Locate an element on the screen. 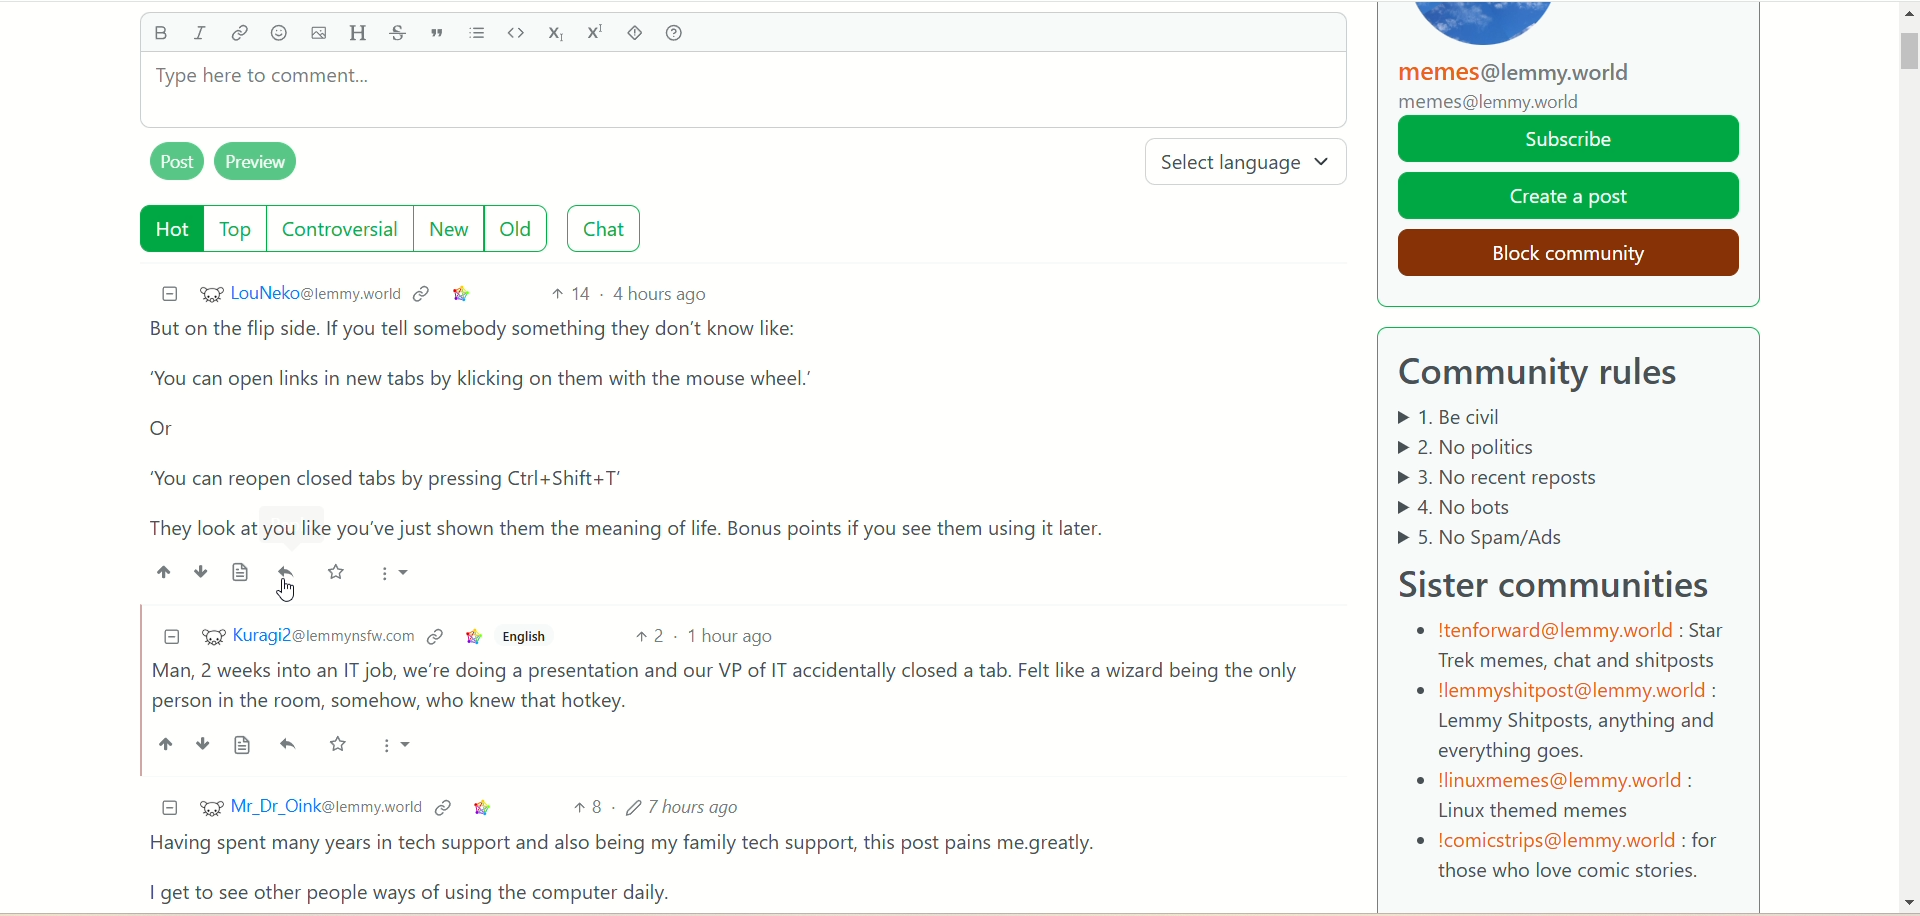 The image size is (1920, 916). italics is located at coordinates (205, 34).